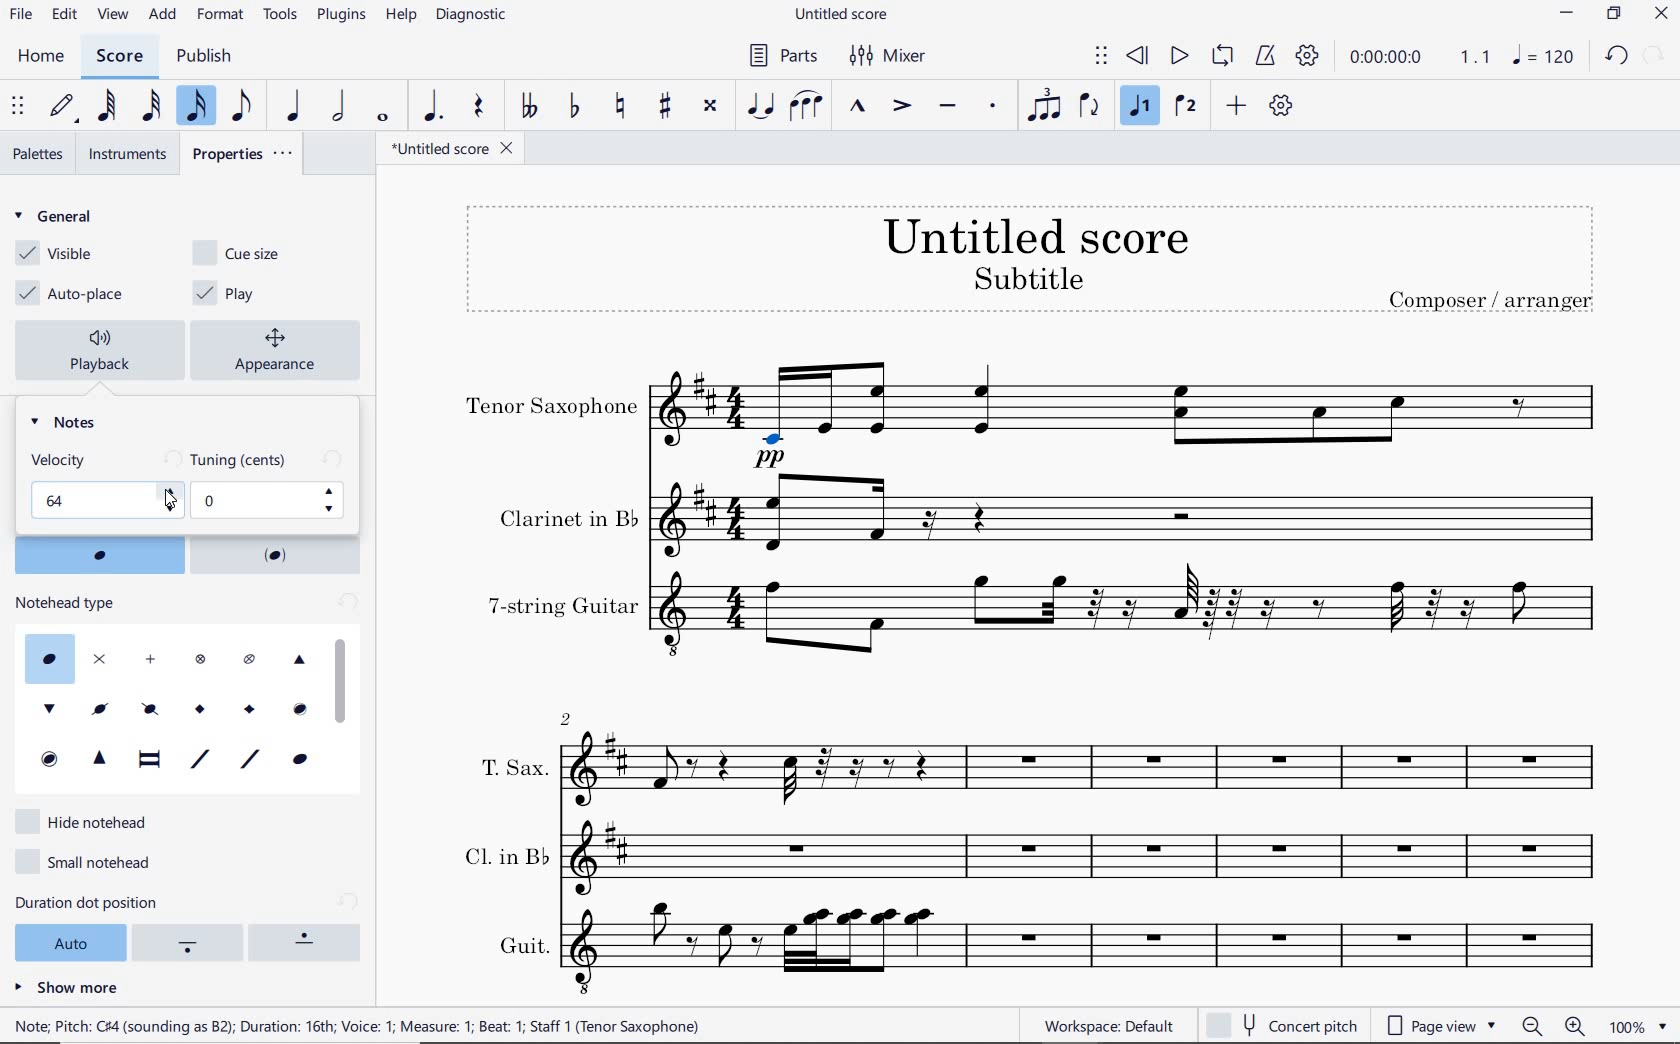  What do you see at coordinates (889, 57) in the screenshot?
I see `MIXER` at bounding box center [889, 57].